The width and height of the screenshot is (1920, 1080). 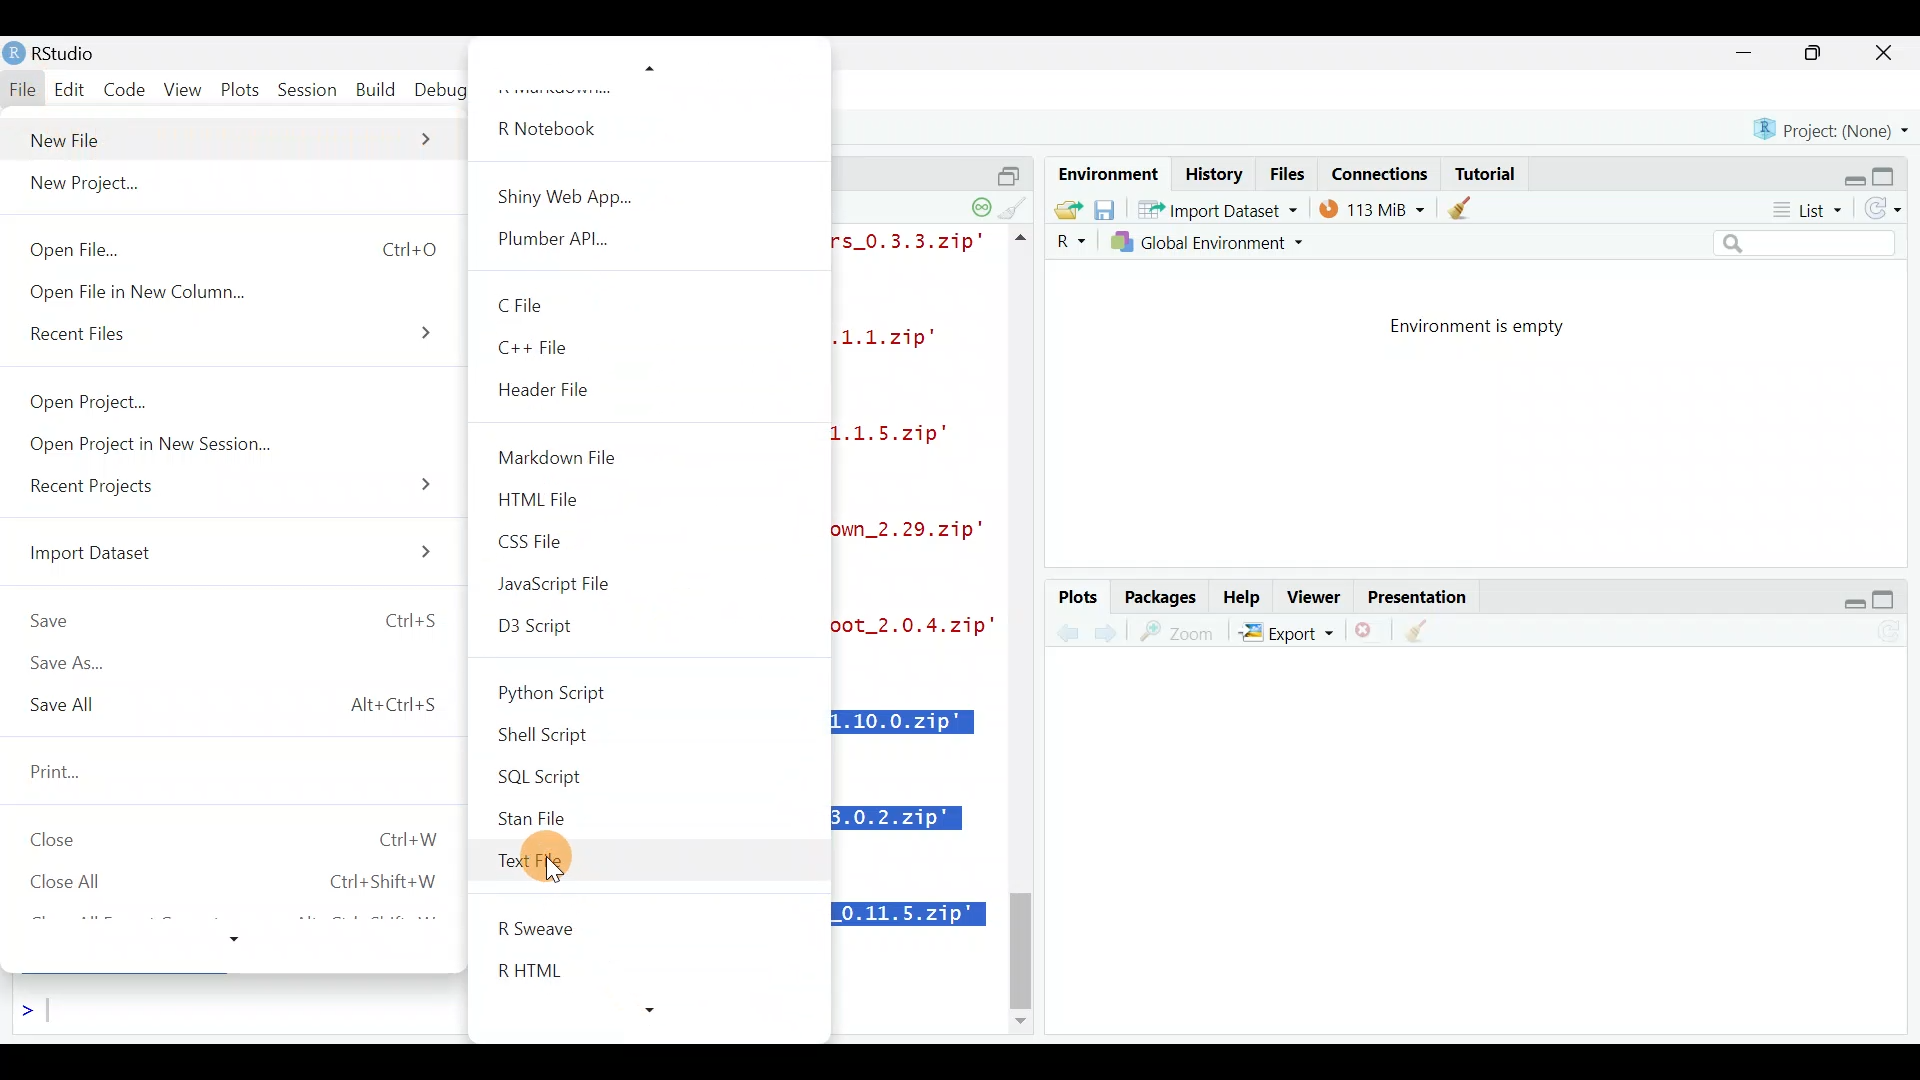 What do you see at coordinates (1892, 599) in the screenshot?
I see `maximize` at bounding box center [1892, 599].